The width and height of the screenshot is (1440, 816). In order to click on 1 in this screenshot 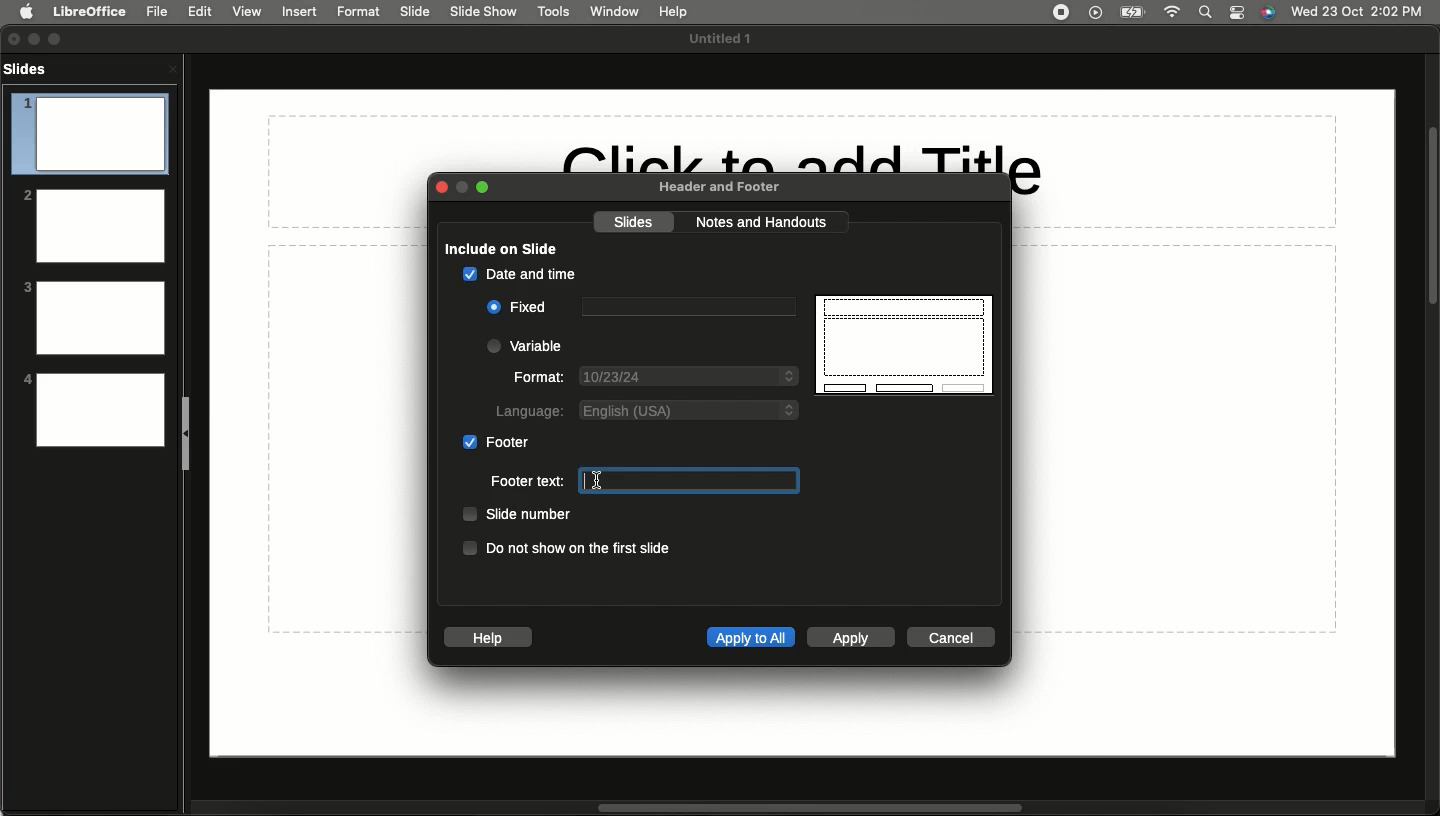, I will do `click(89, 134)`.